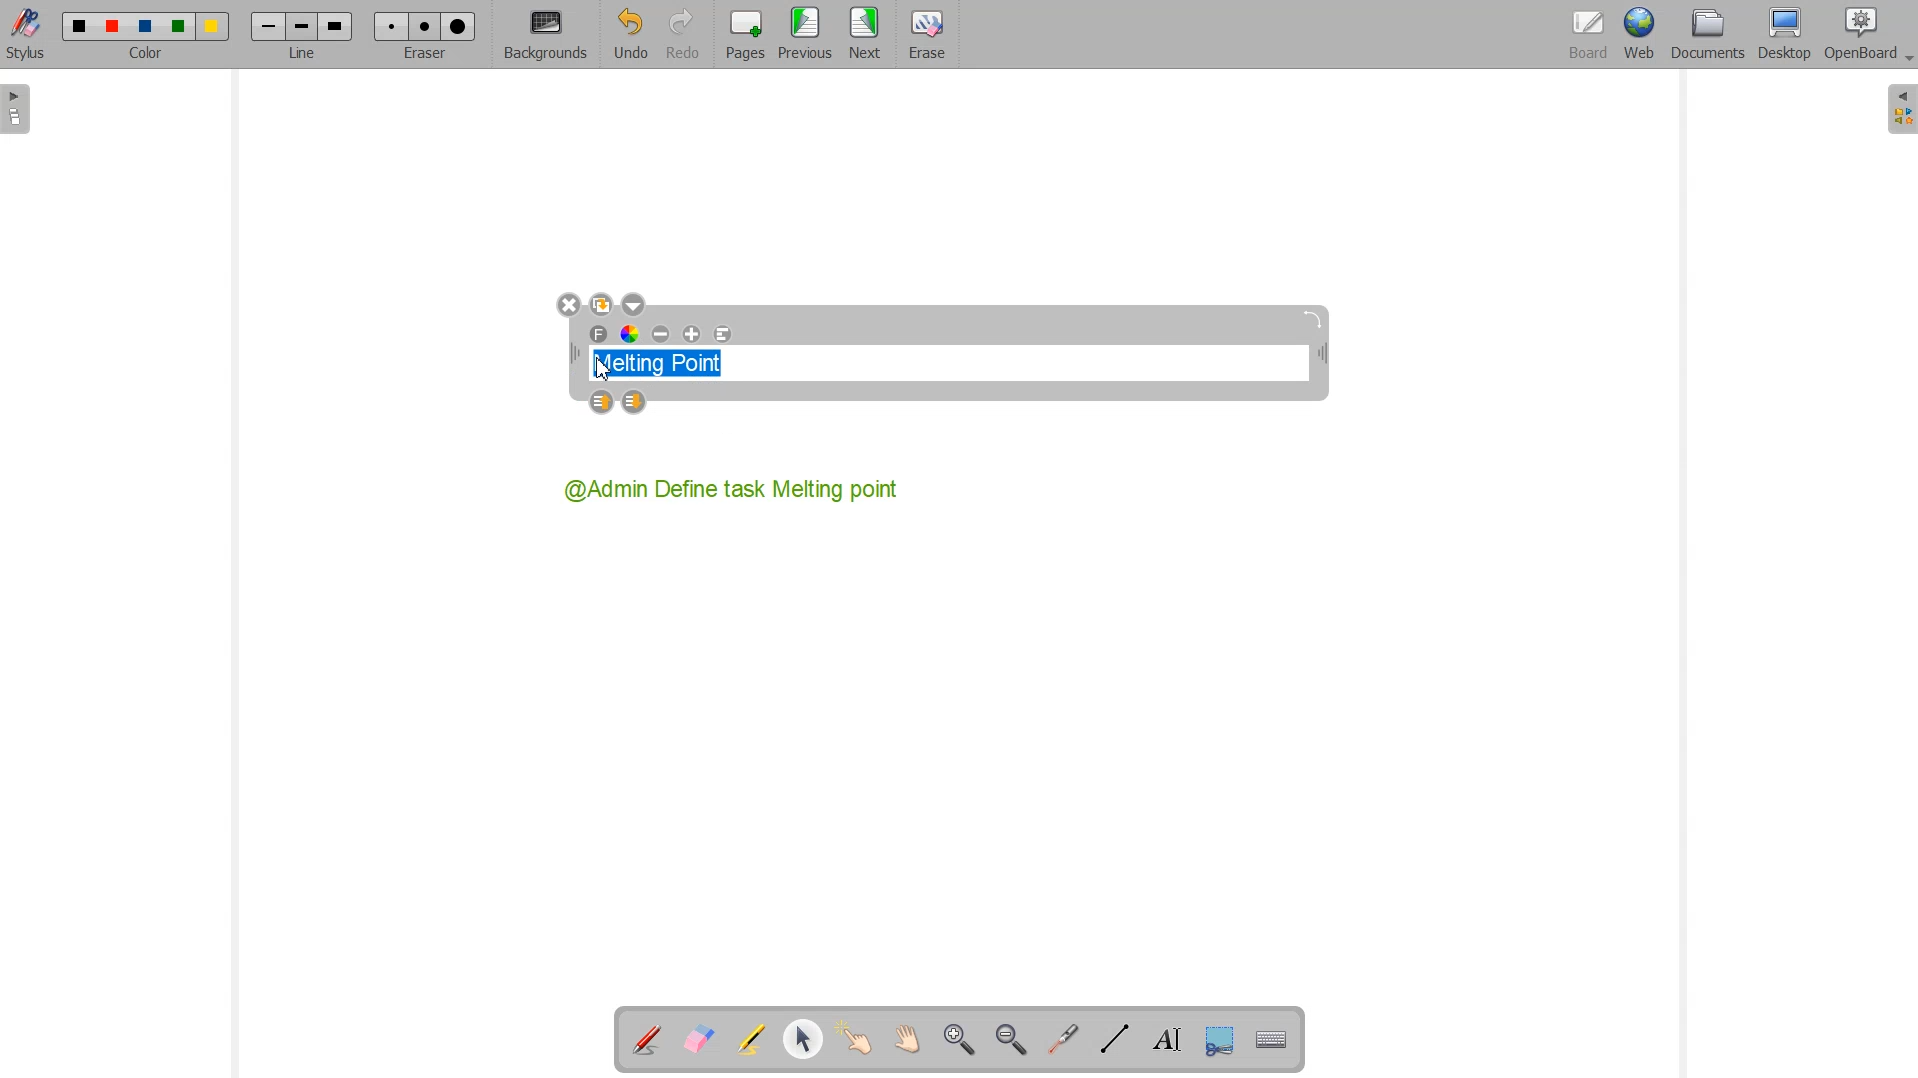 Image resolution: width=1918 pixels, height=1078 pixels. What do you see at coordinates (1010, 1039) in the screenshot?
I see `Zoom Out` at bounding box center [1010, 1039].